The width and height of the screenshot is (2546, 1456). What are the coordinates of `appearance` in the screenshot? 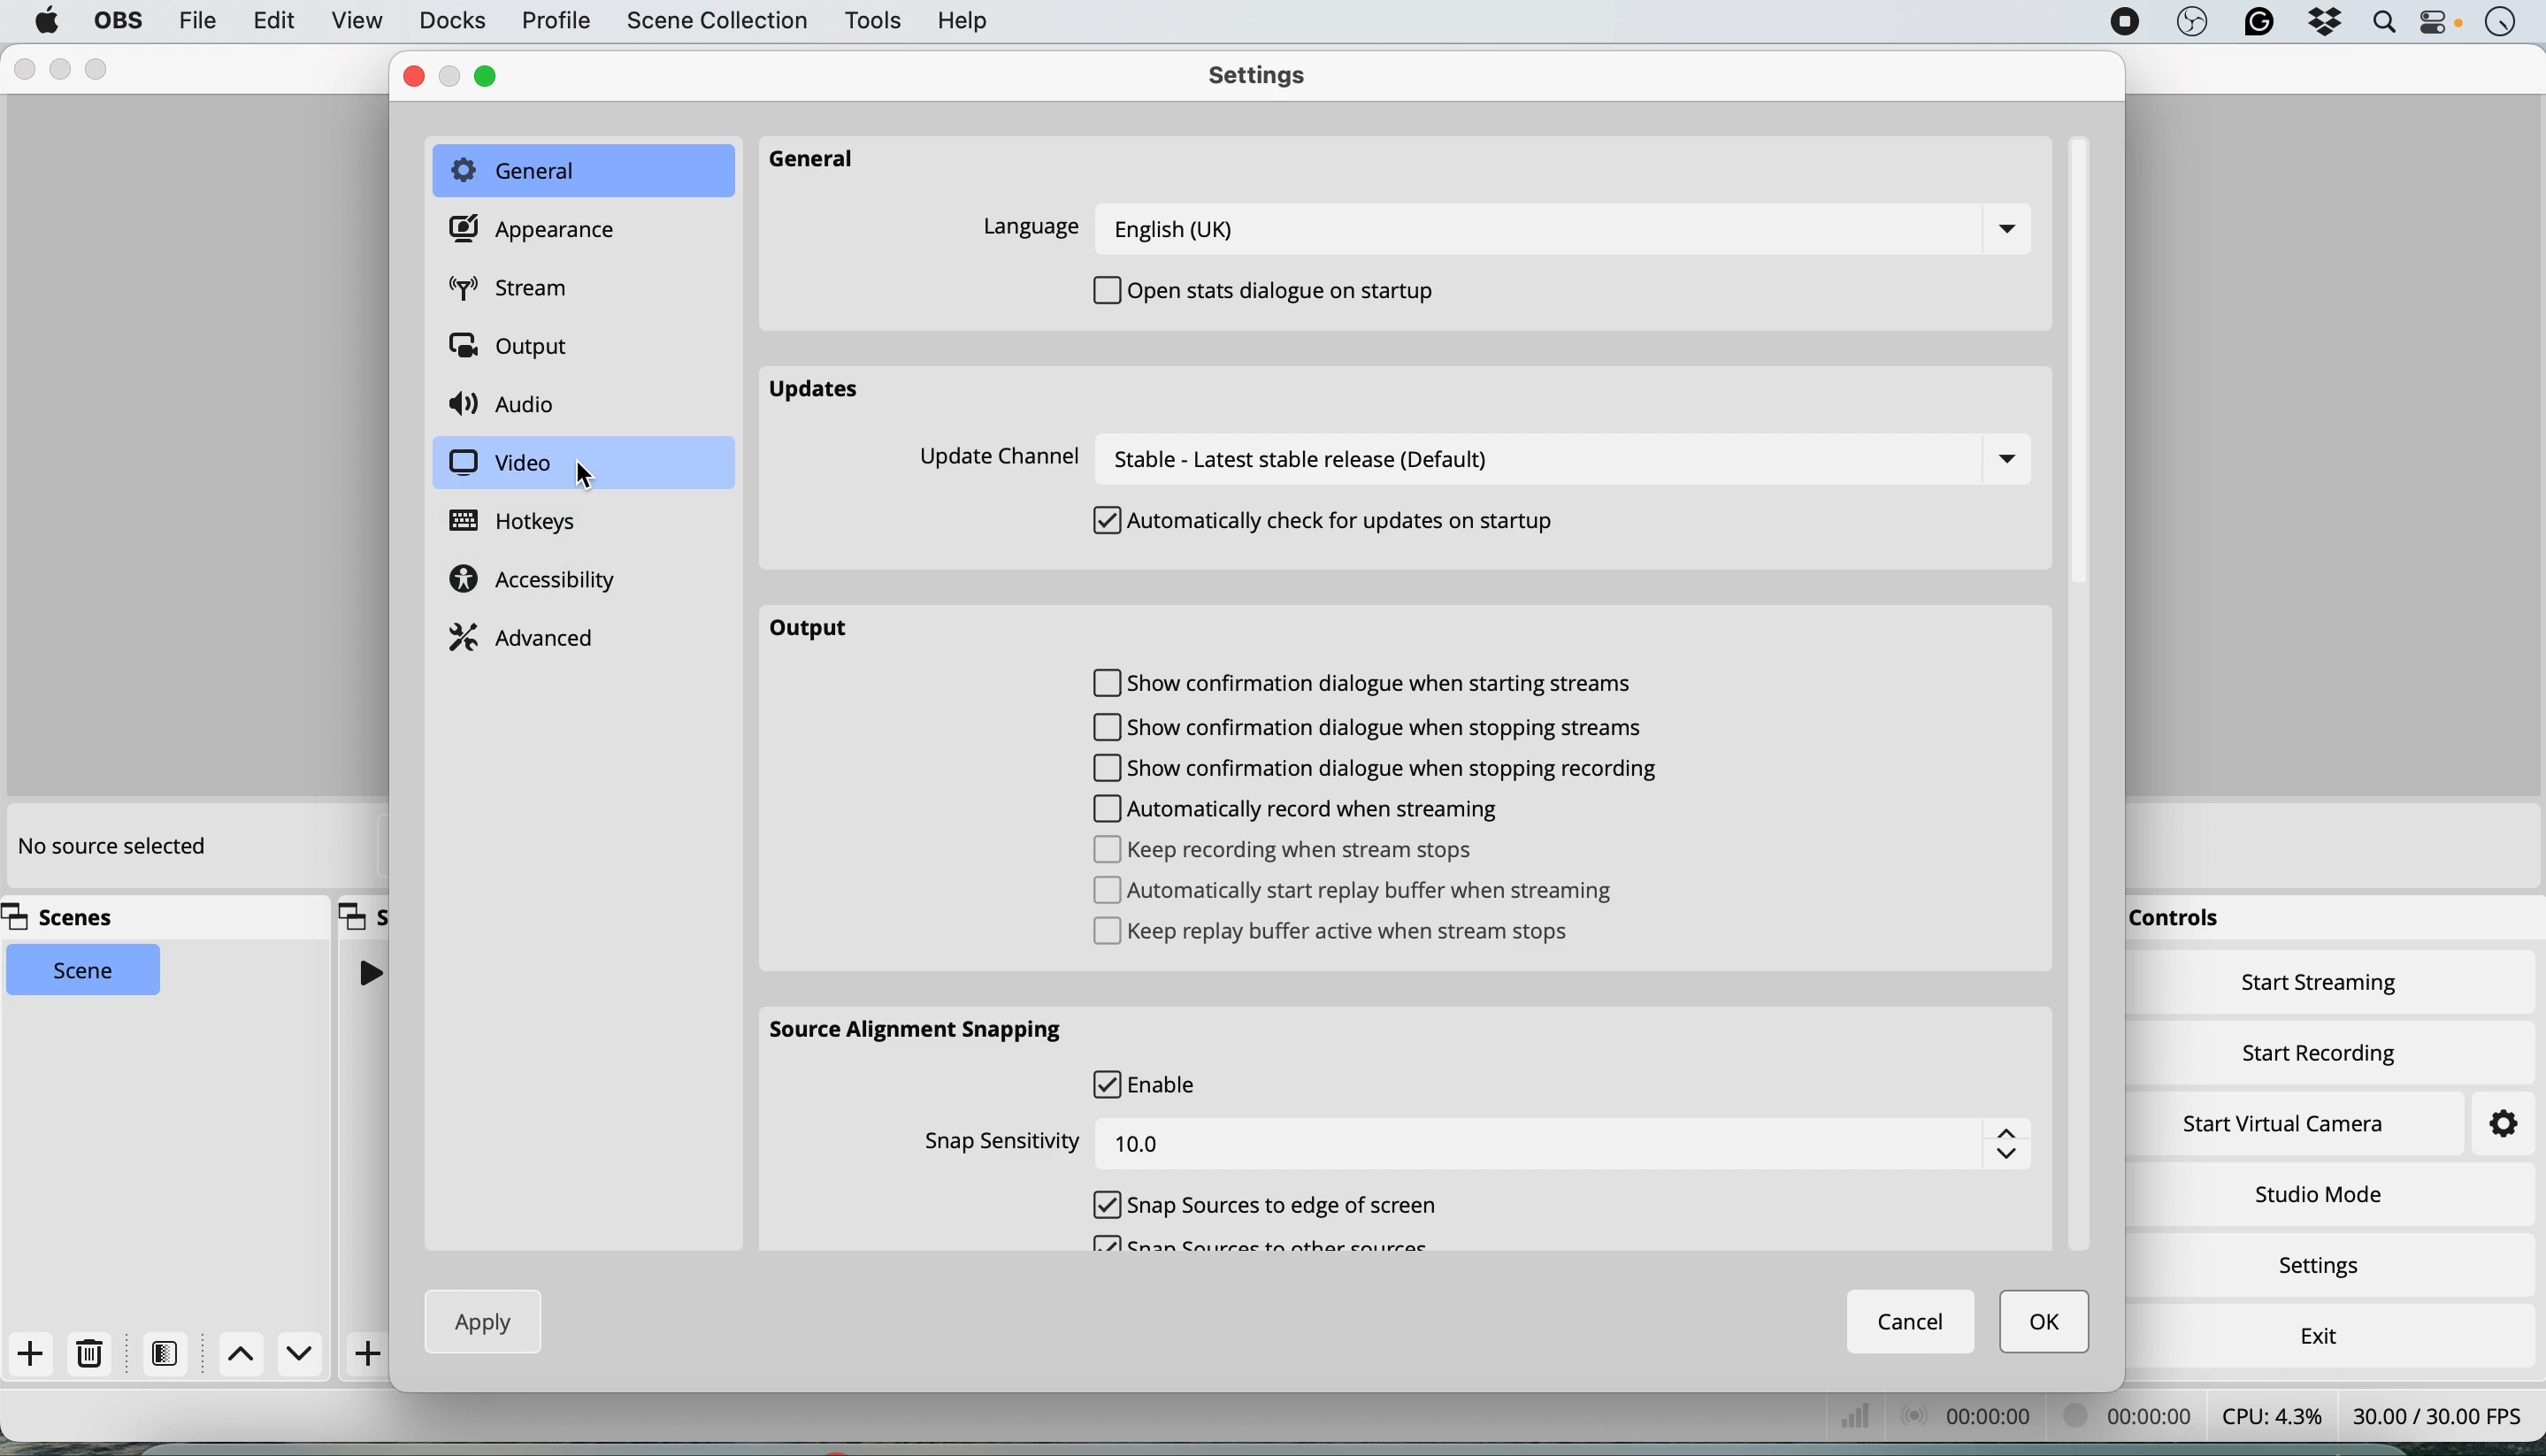 It's located at (538, 230).